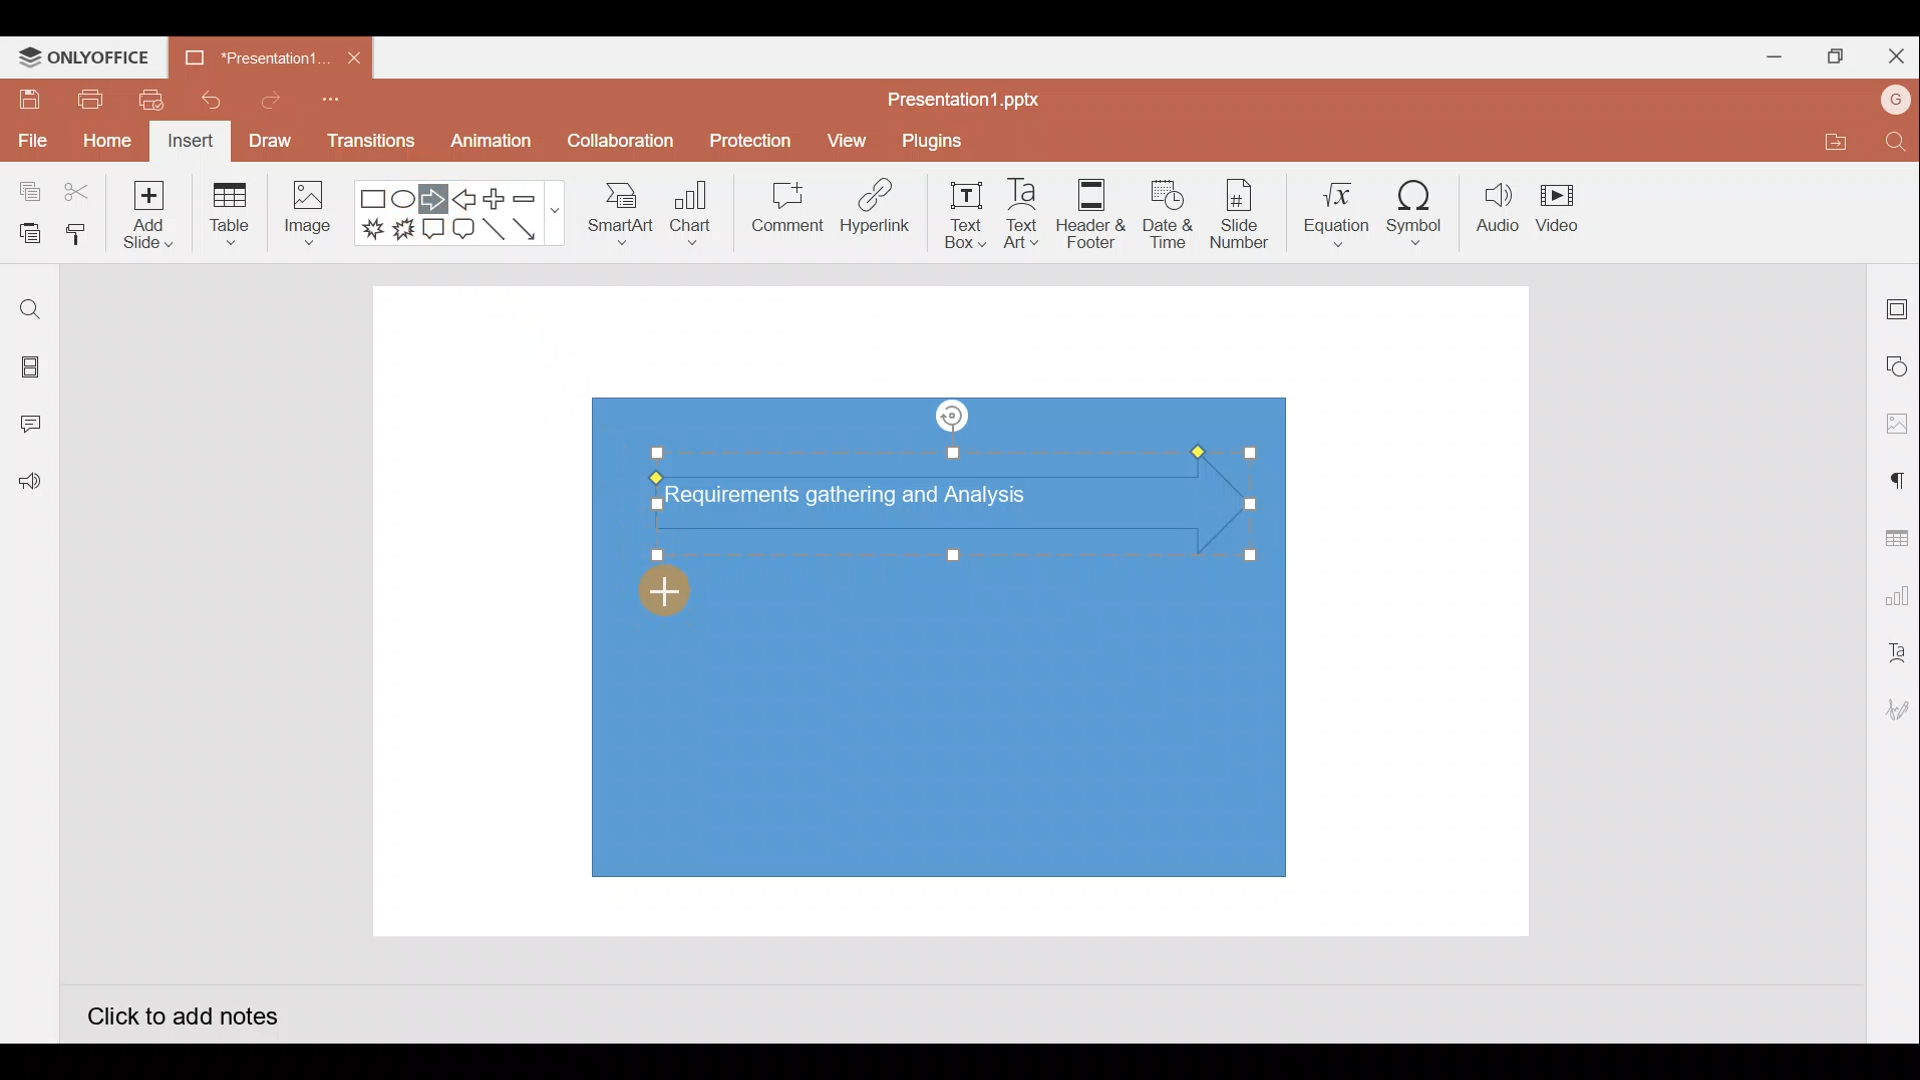 The width and height of the screenshot is (1920, 1080). Describe the element at coordinates (1895, 653) in the screenshot. I see `Text Art settings` at that location.